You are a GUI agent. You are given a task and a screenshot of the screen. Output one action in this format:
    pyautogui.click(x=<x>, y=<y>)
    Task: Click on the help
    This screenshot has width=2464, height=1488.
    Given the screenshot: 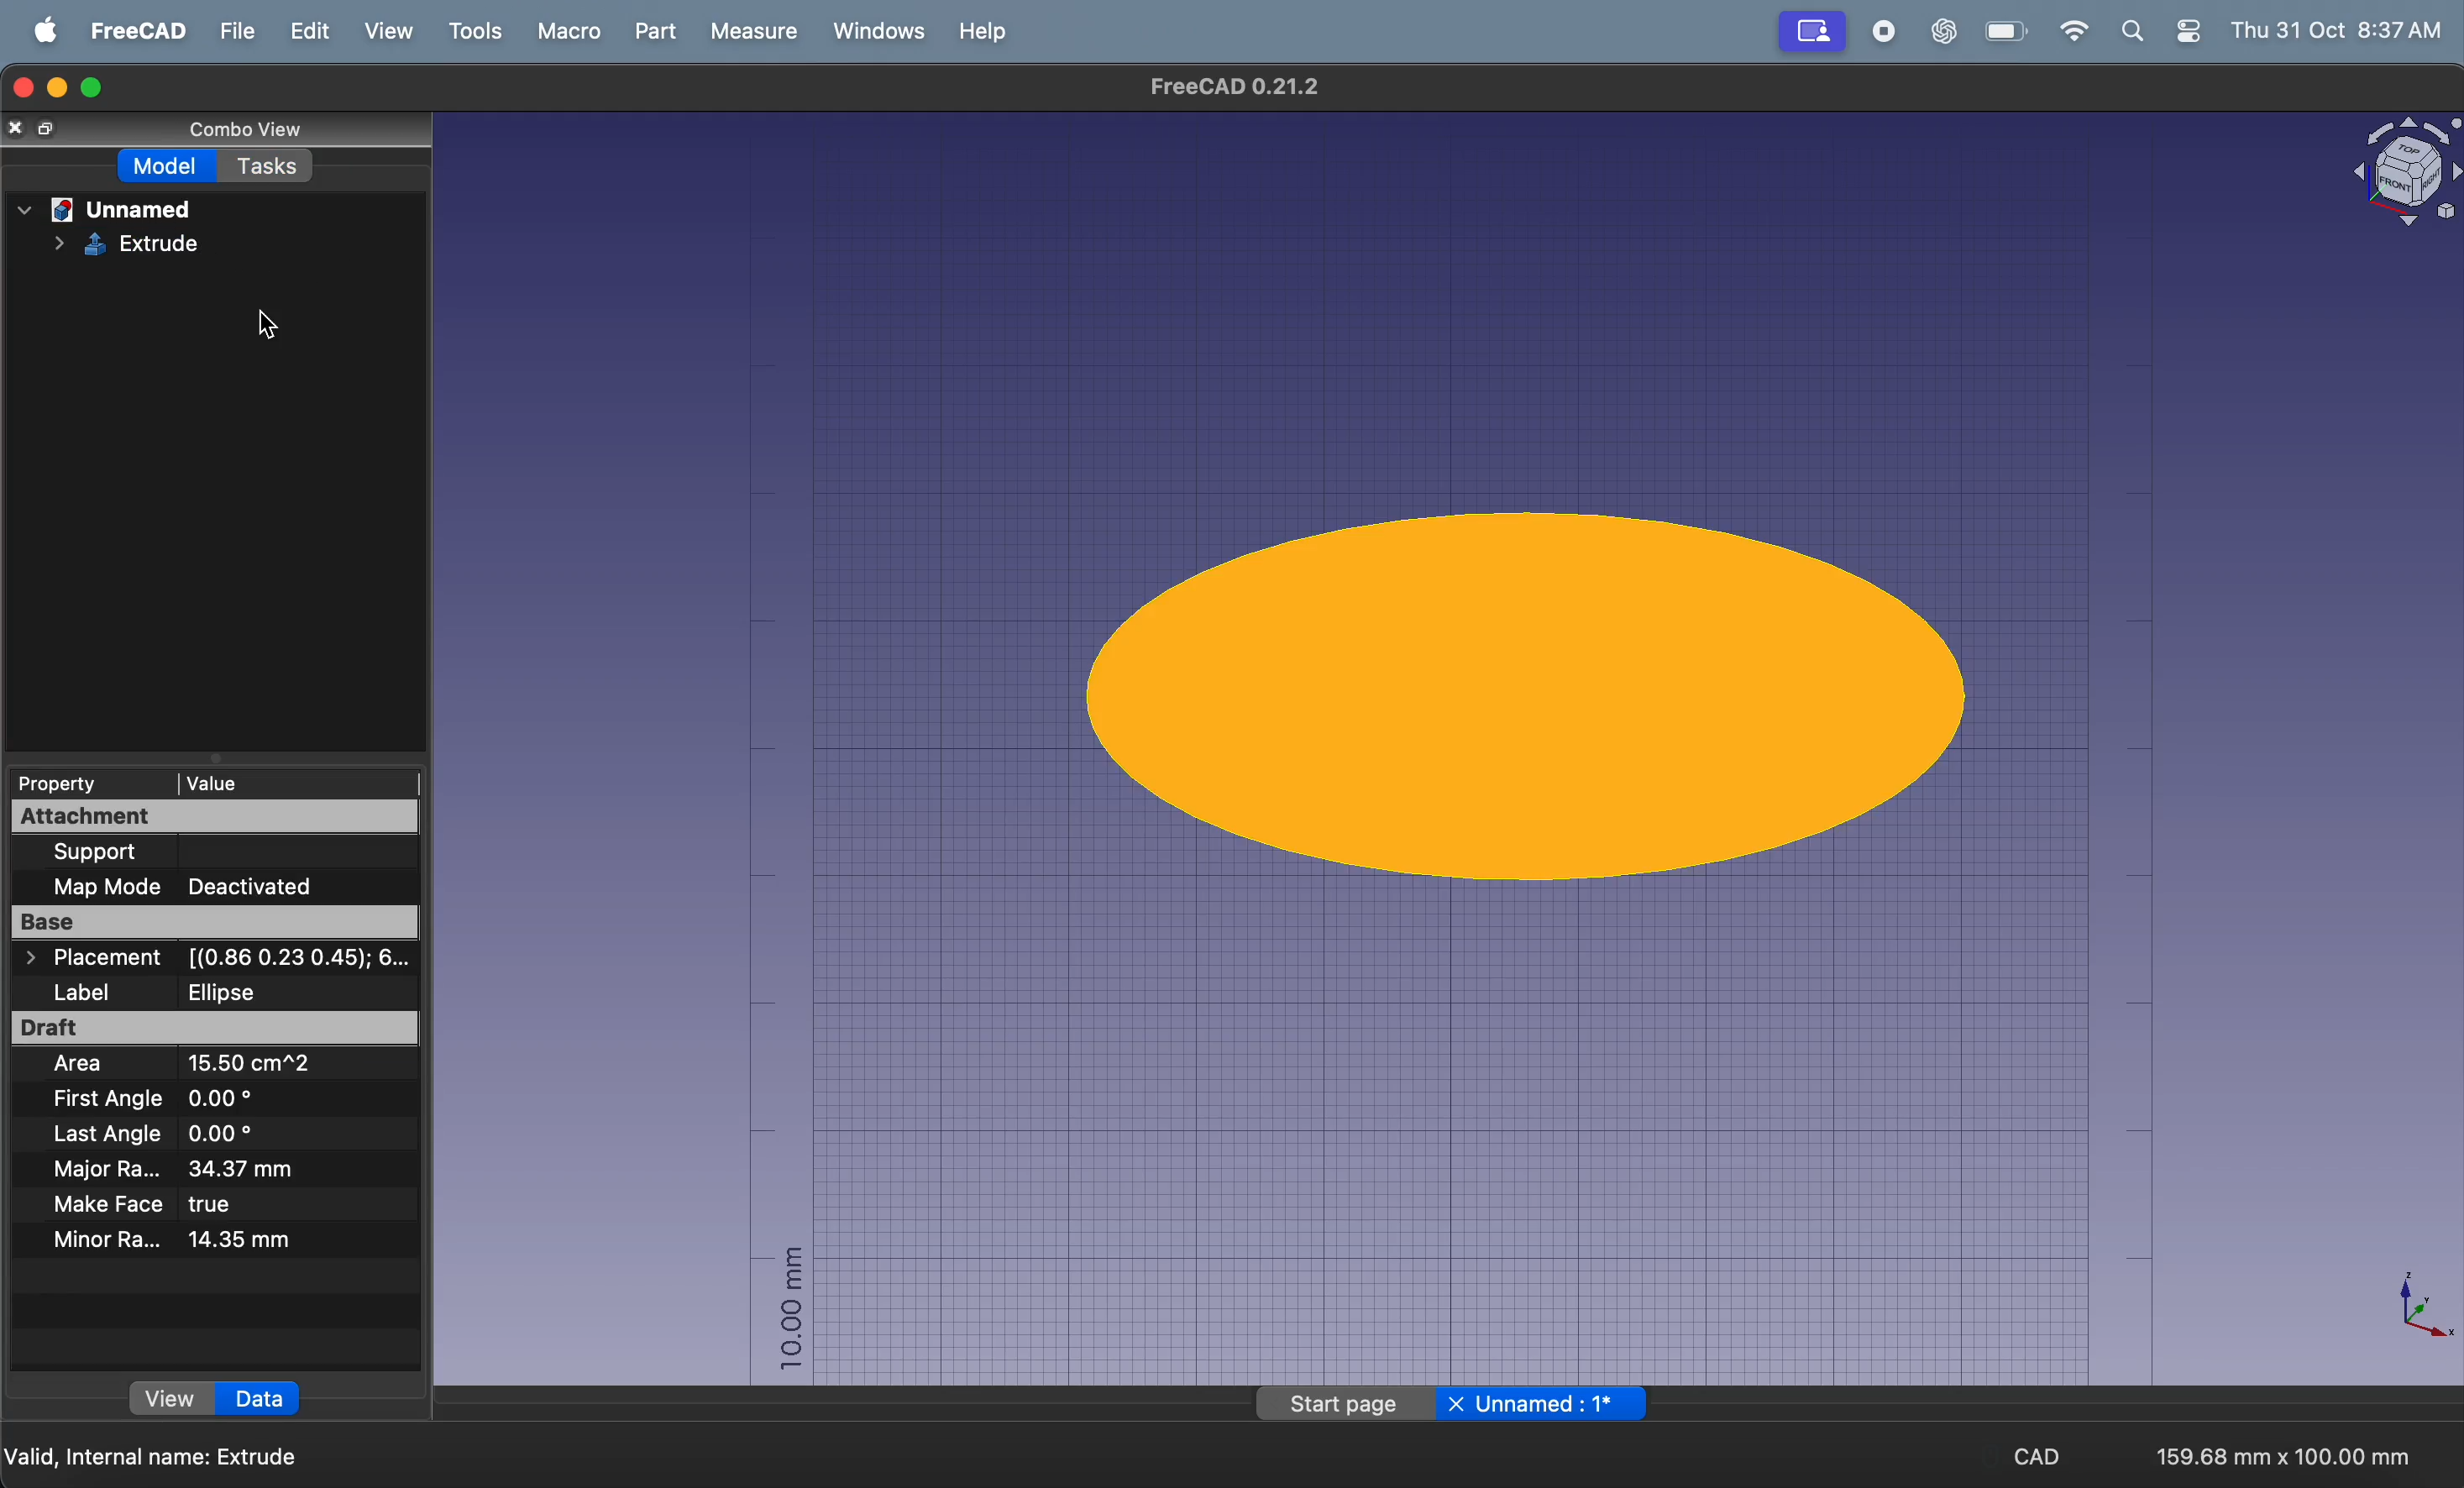 What is the action you would take?
    pyautogui.click(x=988, y=30)
    